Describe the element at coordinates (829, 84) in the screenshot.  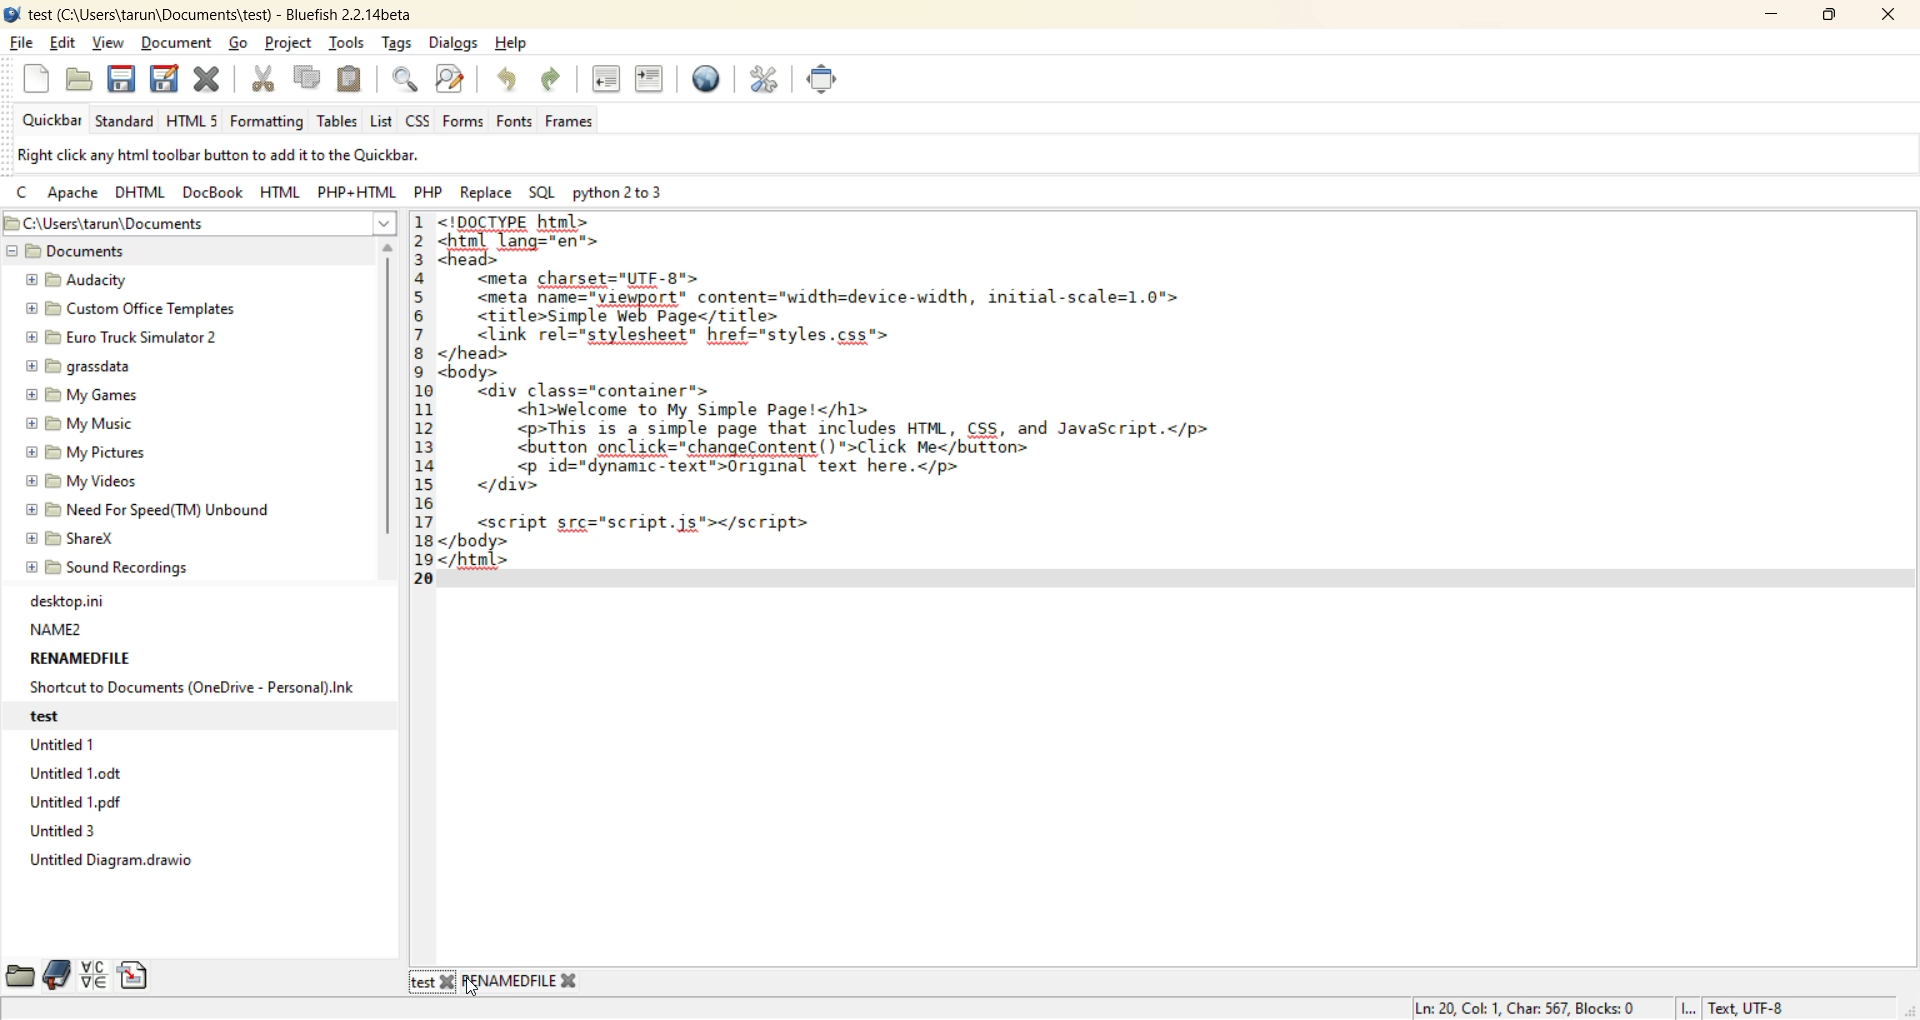
I see `full screen` at that location.